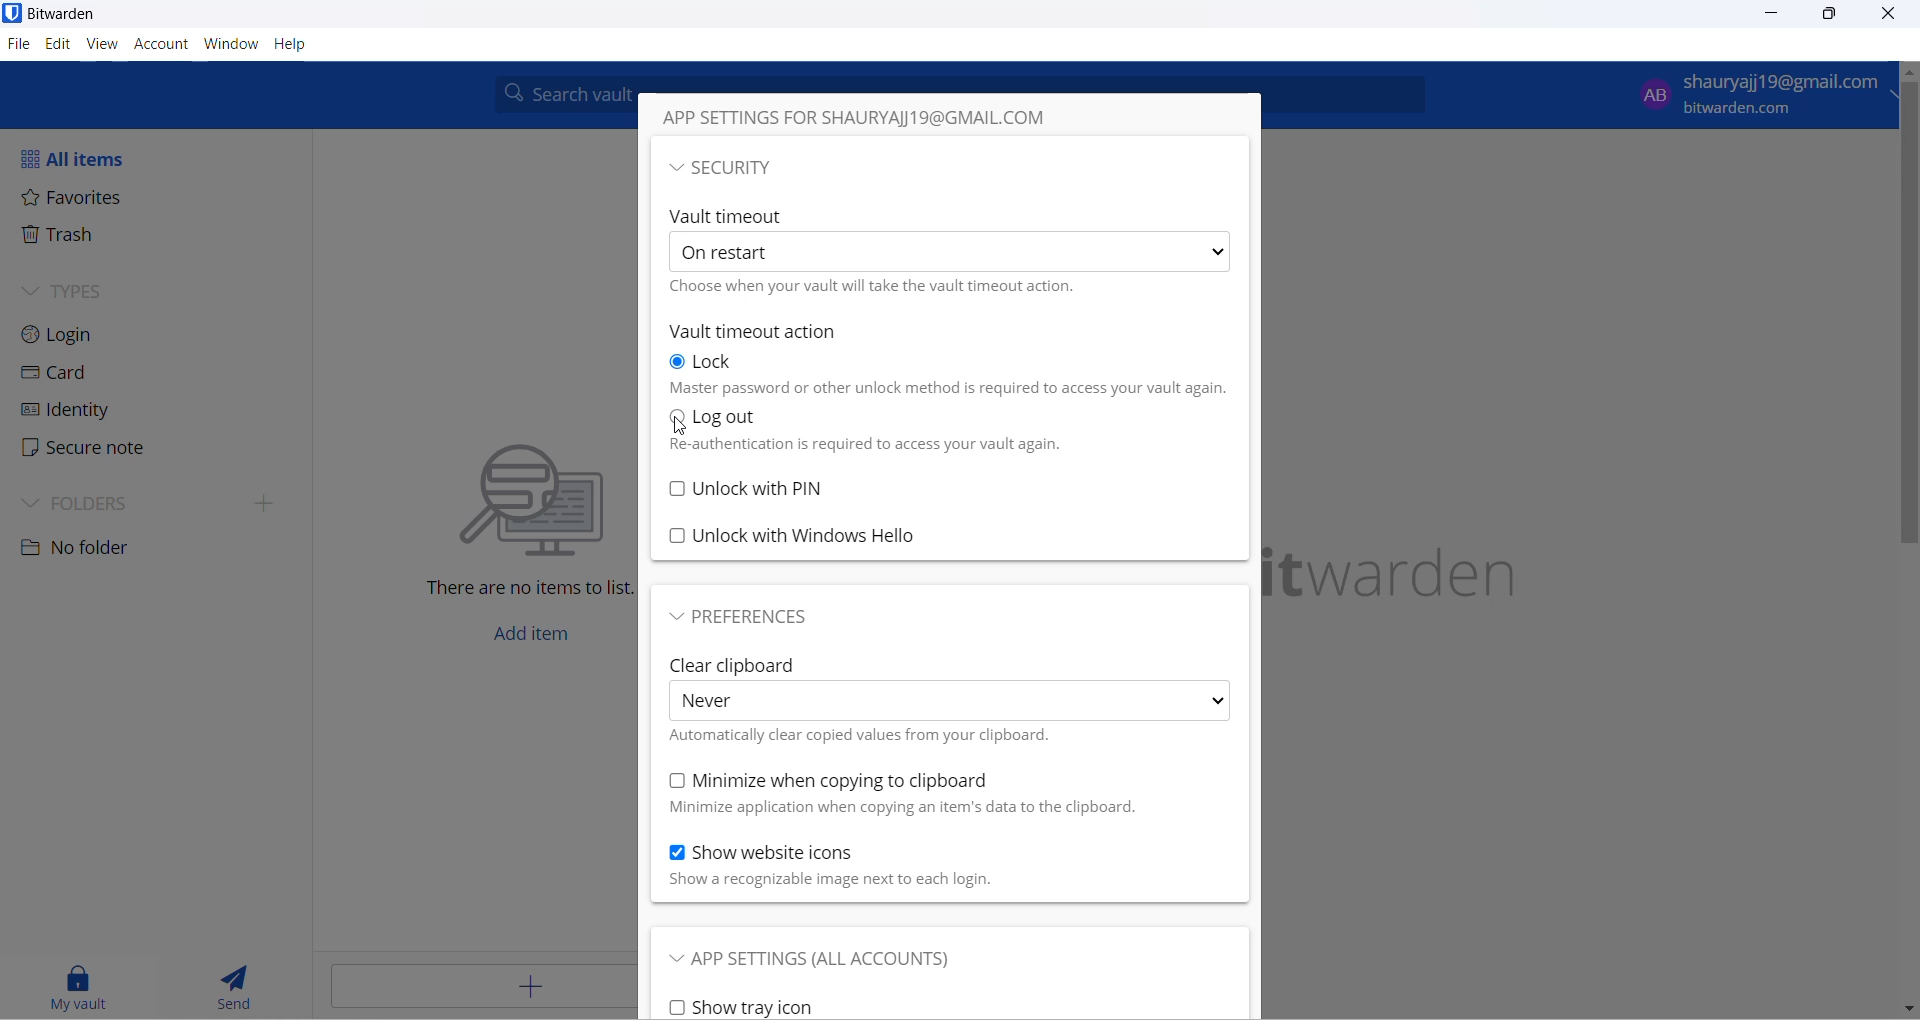 This screenshot has height=1020, width=1920. Describe the element at coordinates (290, 44) in the screenshot. I see `Help` at that location.